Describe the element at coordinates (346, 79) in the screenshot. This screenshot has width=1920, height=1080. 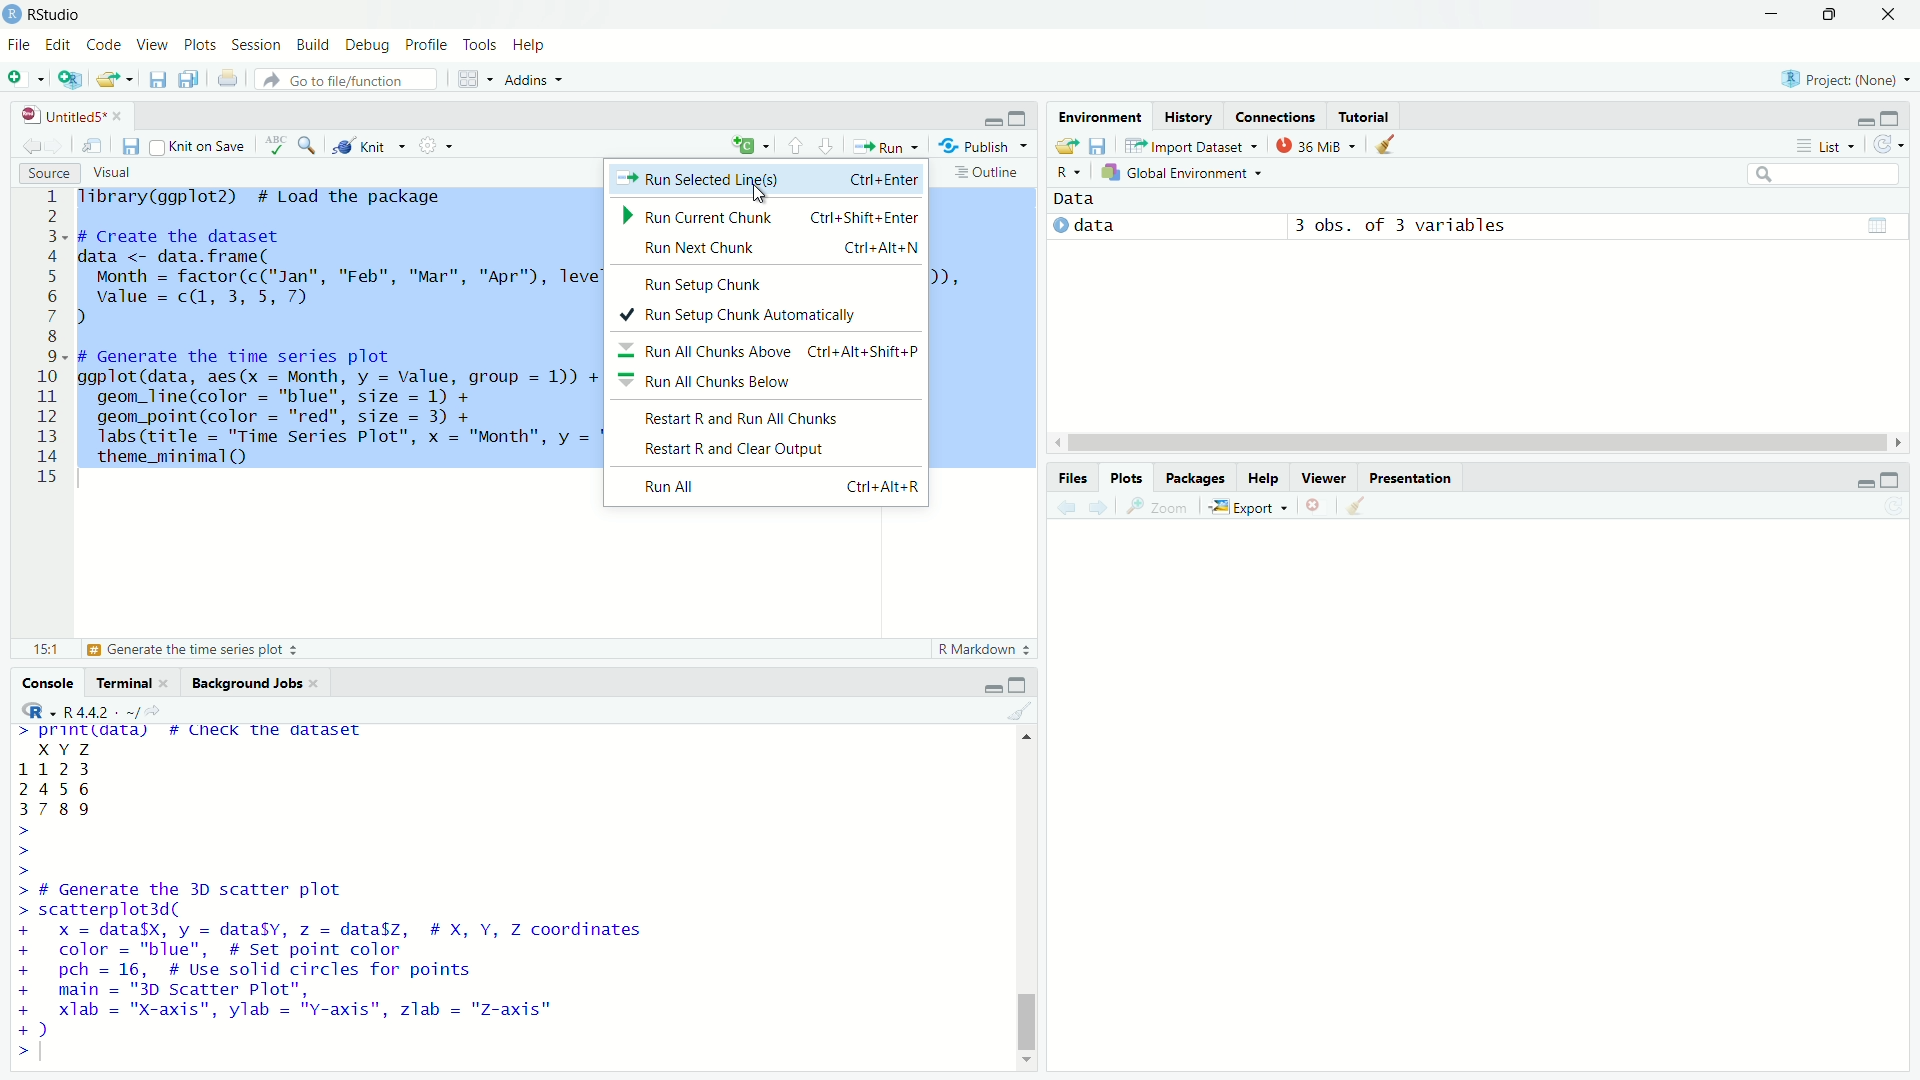
I see `go to file/function` at that location.